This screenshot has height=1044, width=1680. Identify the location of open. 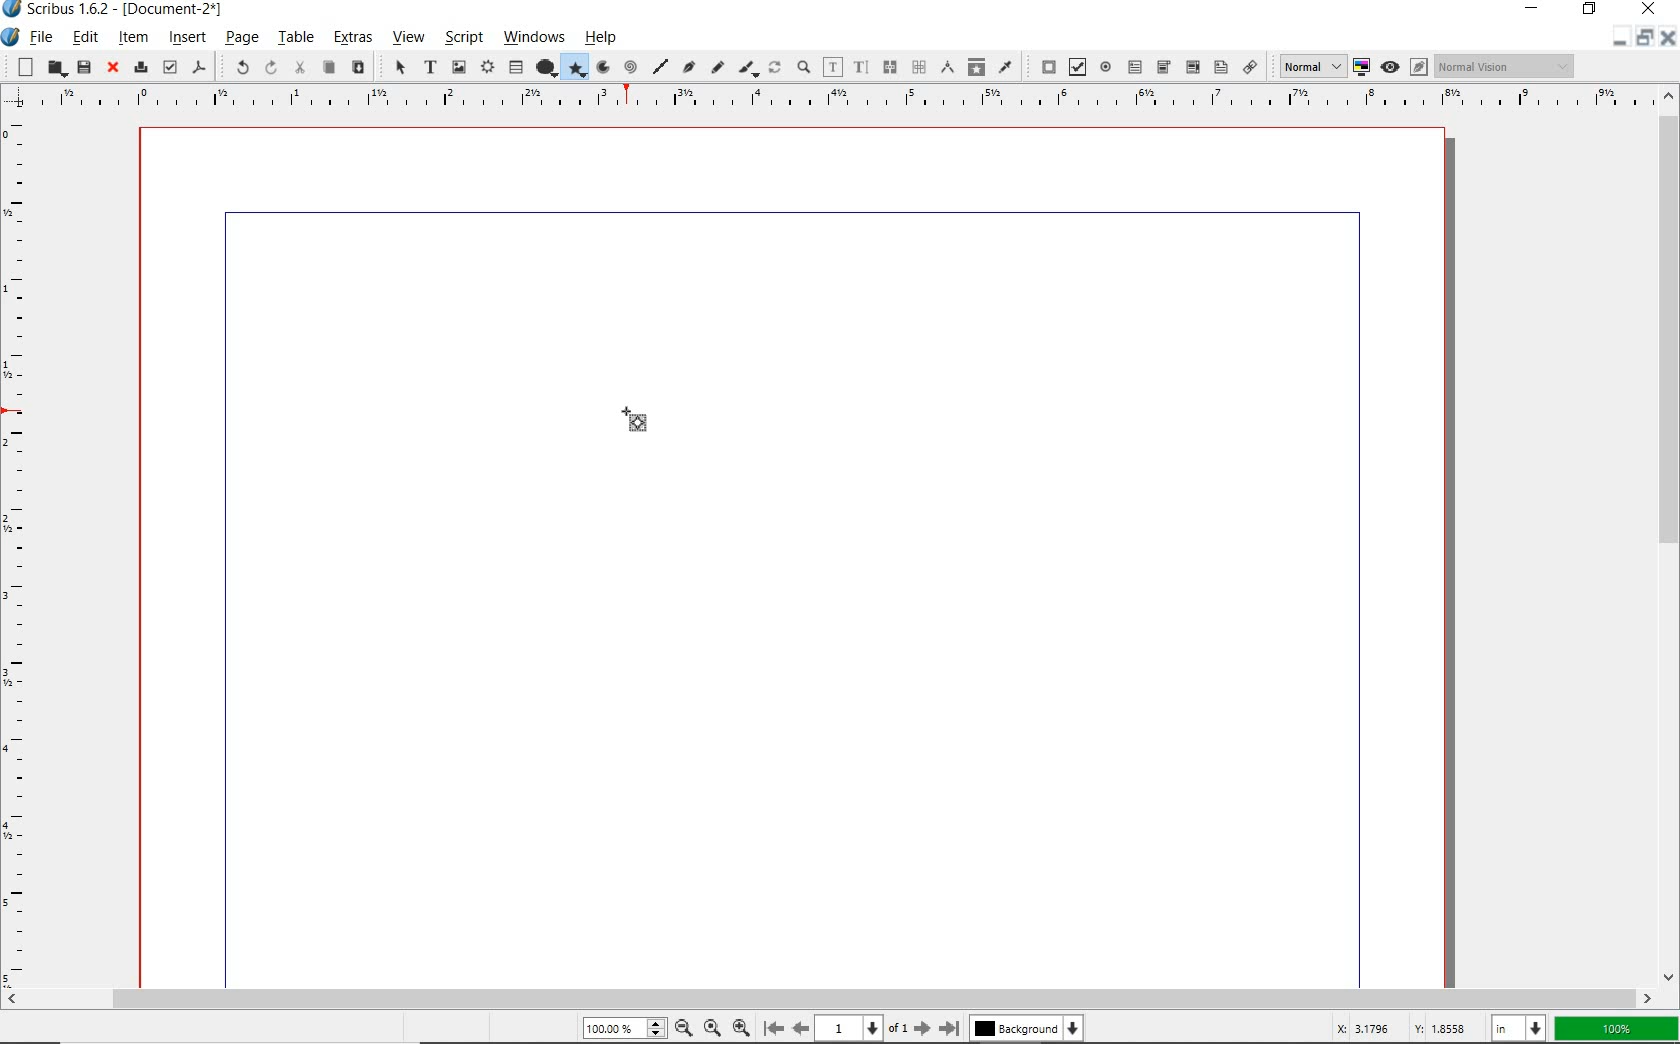
(53, 68).